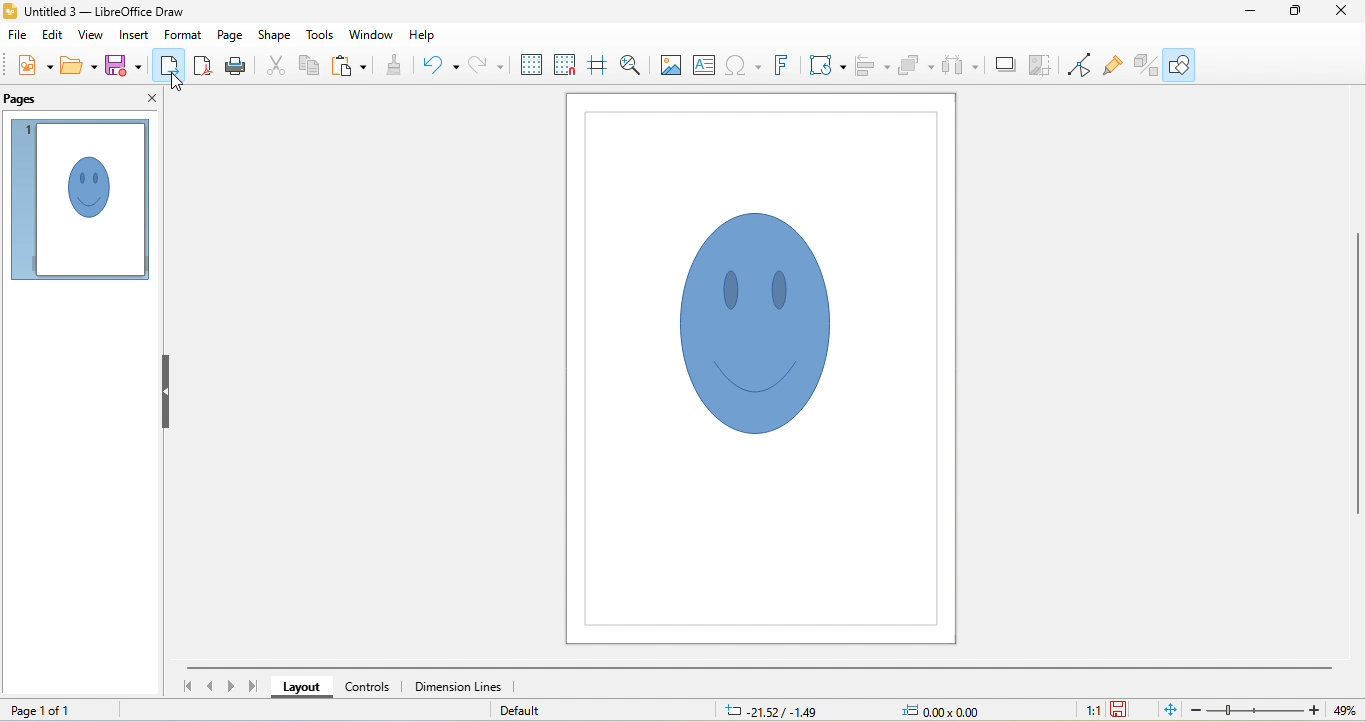 This screenshot has width=1366, height=722. Describe the element at coordinates (1092, 709) in the screenshot. I see `1:1` at that location.